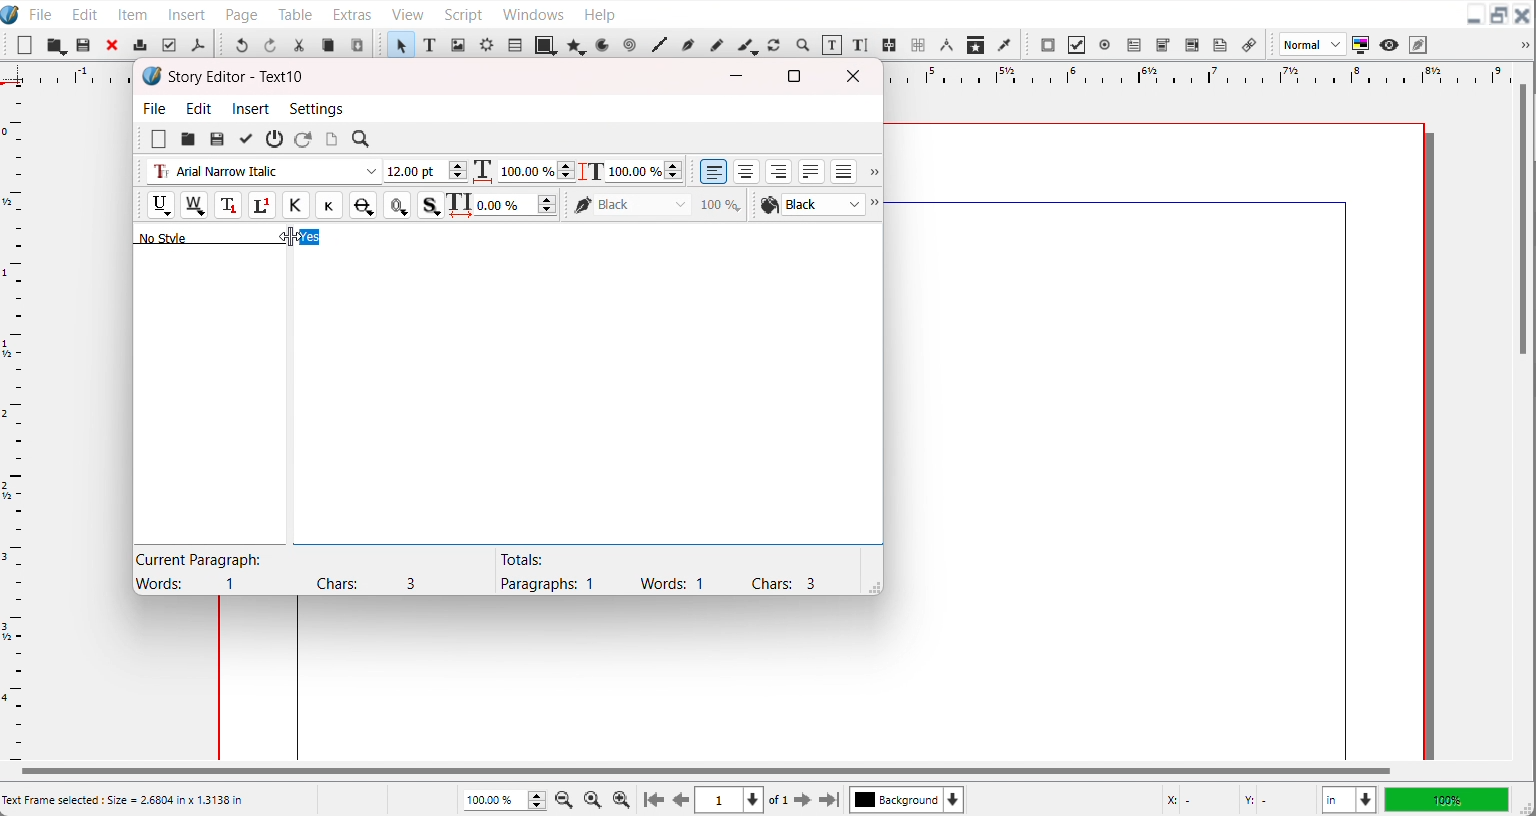  What do you see at coordinates (159, 139) in the screenshot?
I see `New ` at bounding box center [159, 139].